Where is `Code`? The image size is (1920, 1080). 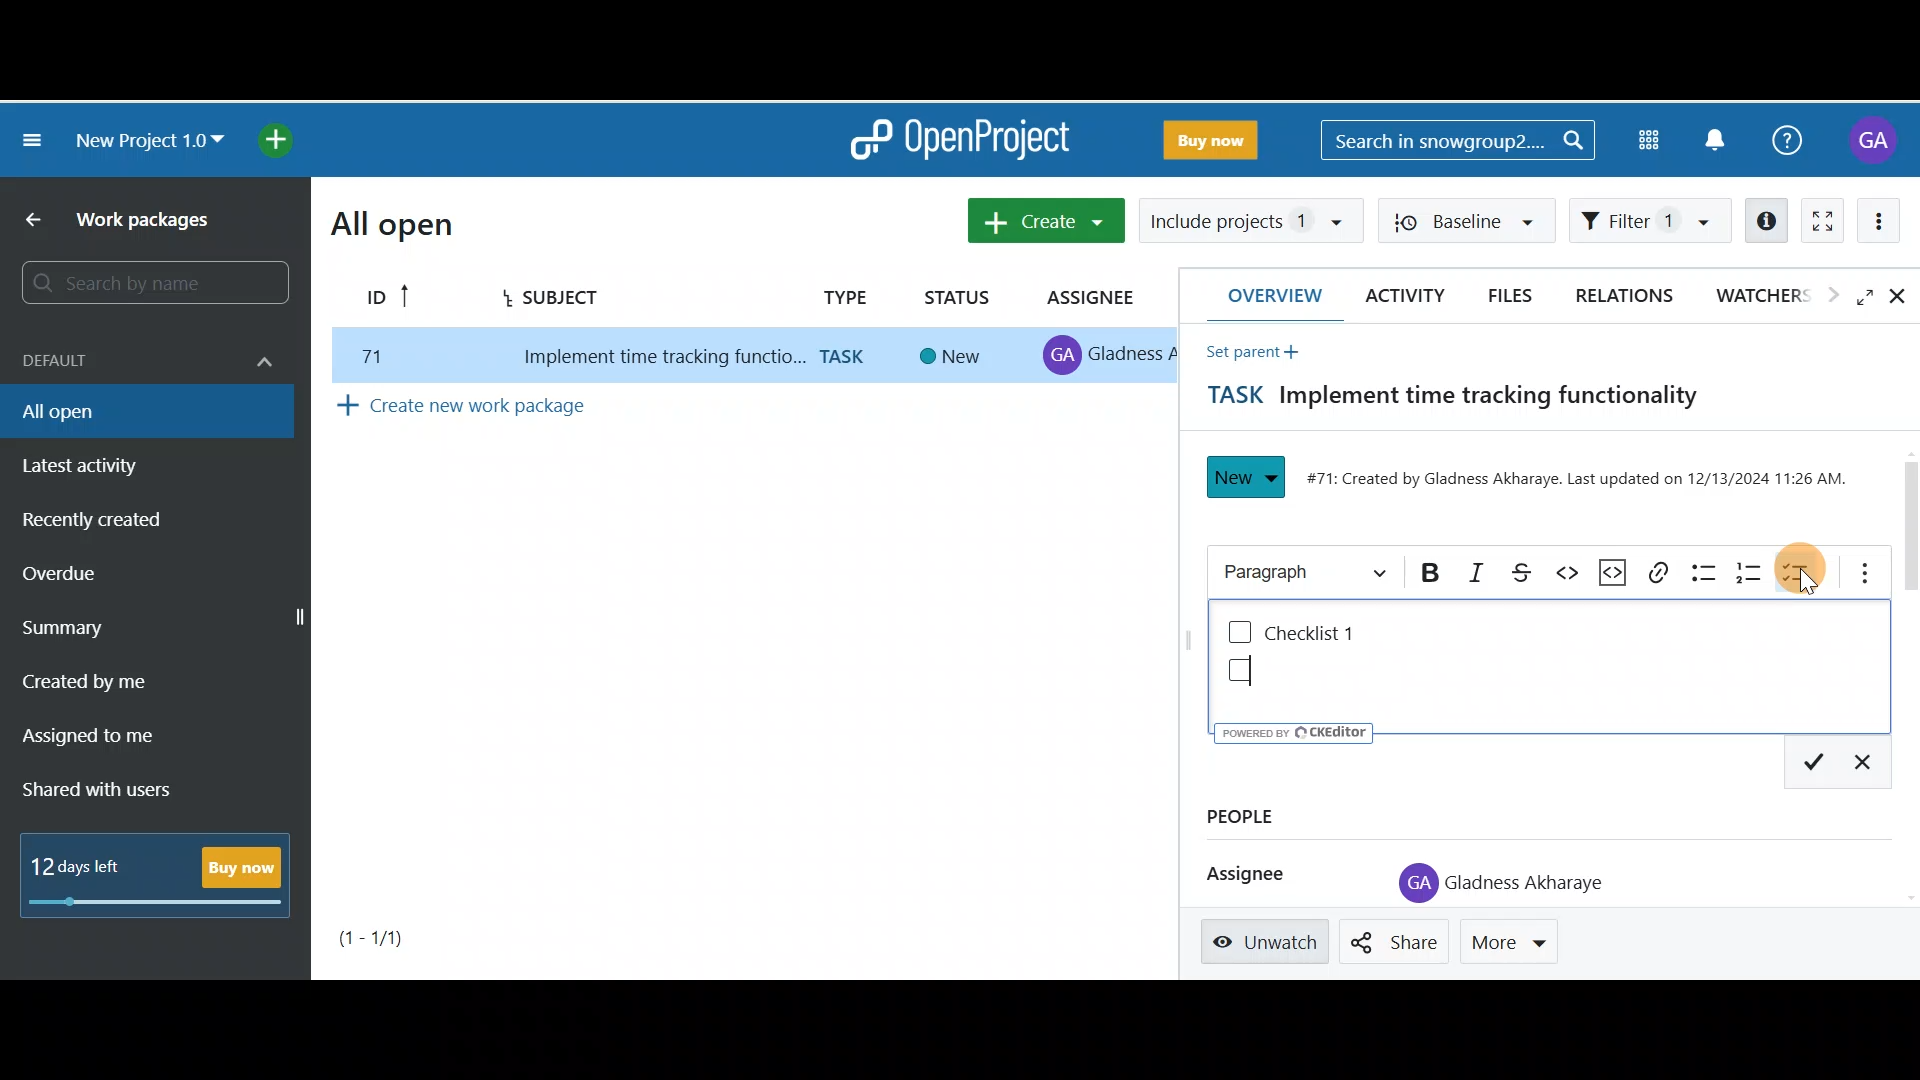 Code is located at coordinates (1573, 573).